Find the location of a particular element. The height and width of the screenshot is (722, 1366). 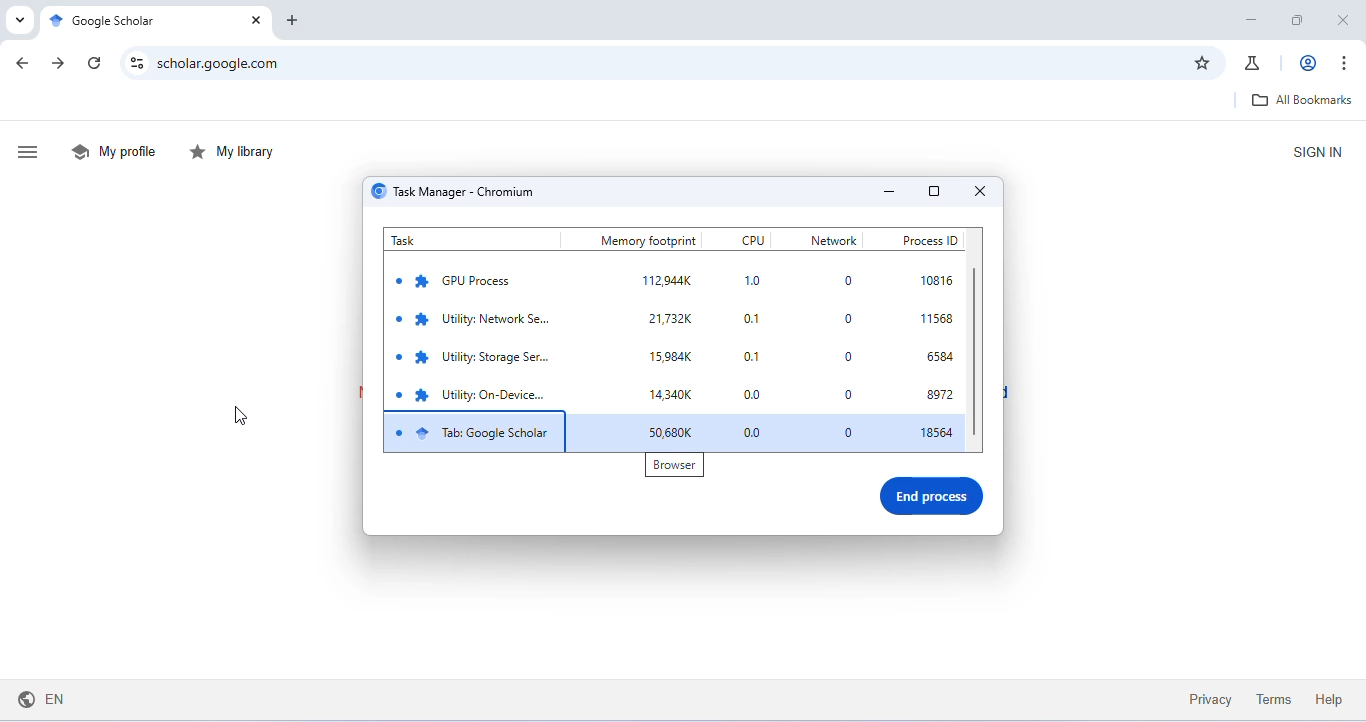

refresh is located at coordinates (98, 63).